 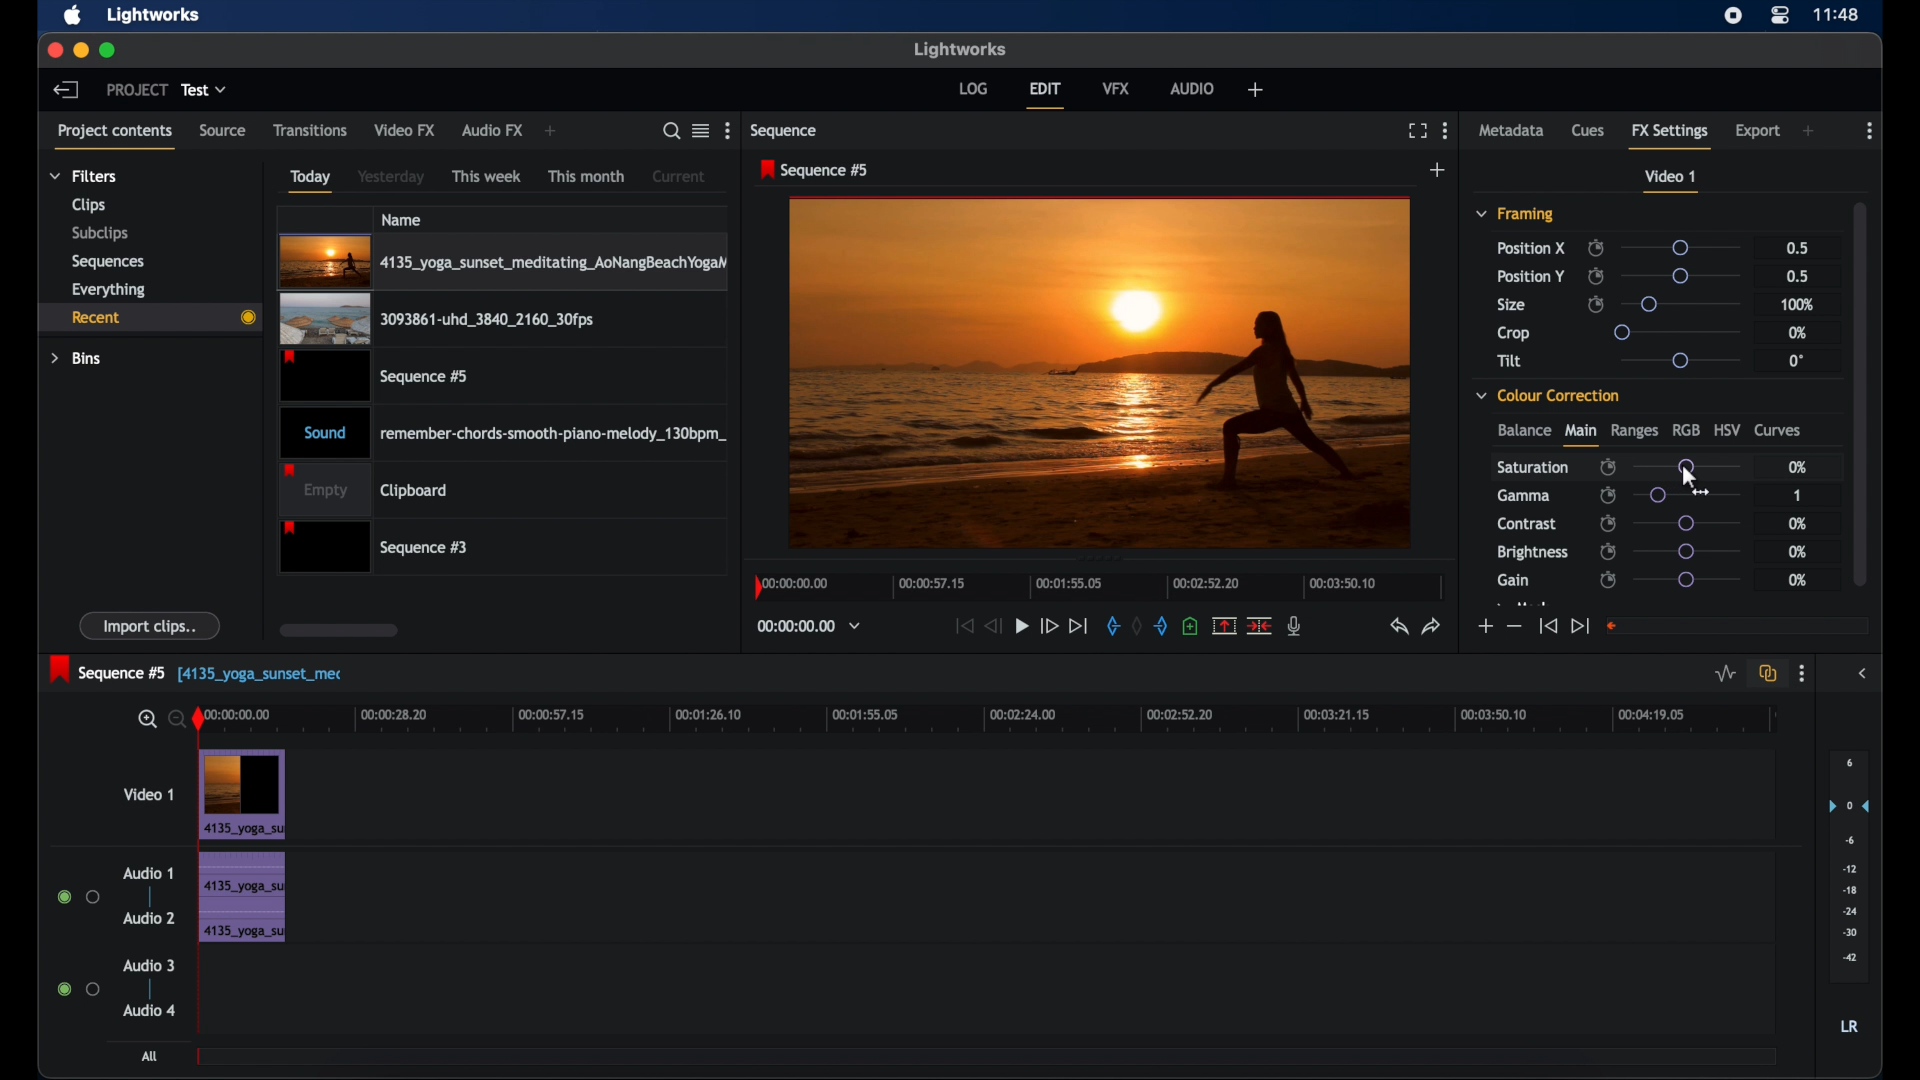 I want to click on slider, so click(x=1680, y=360).